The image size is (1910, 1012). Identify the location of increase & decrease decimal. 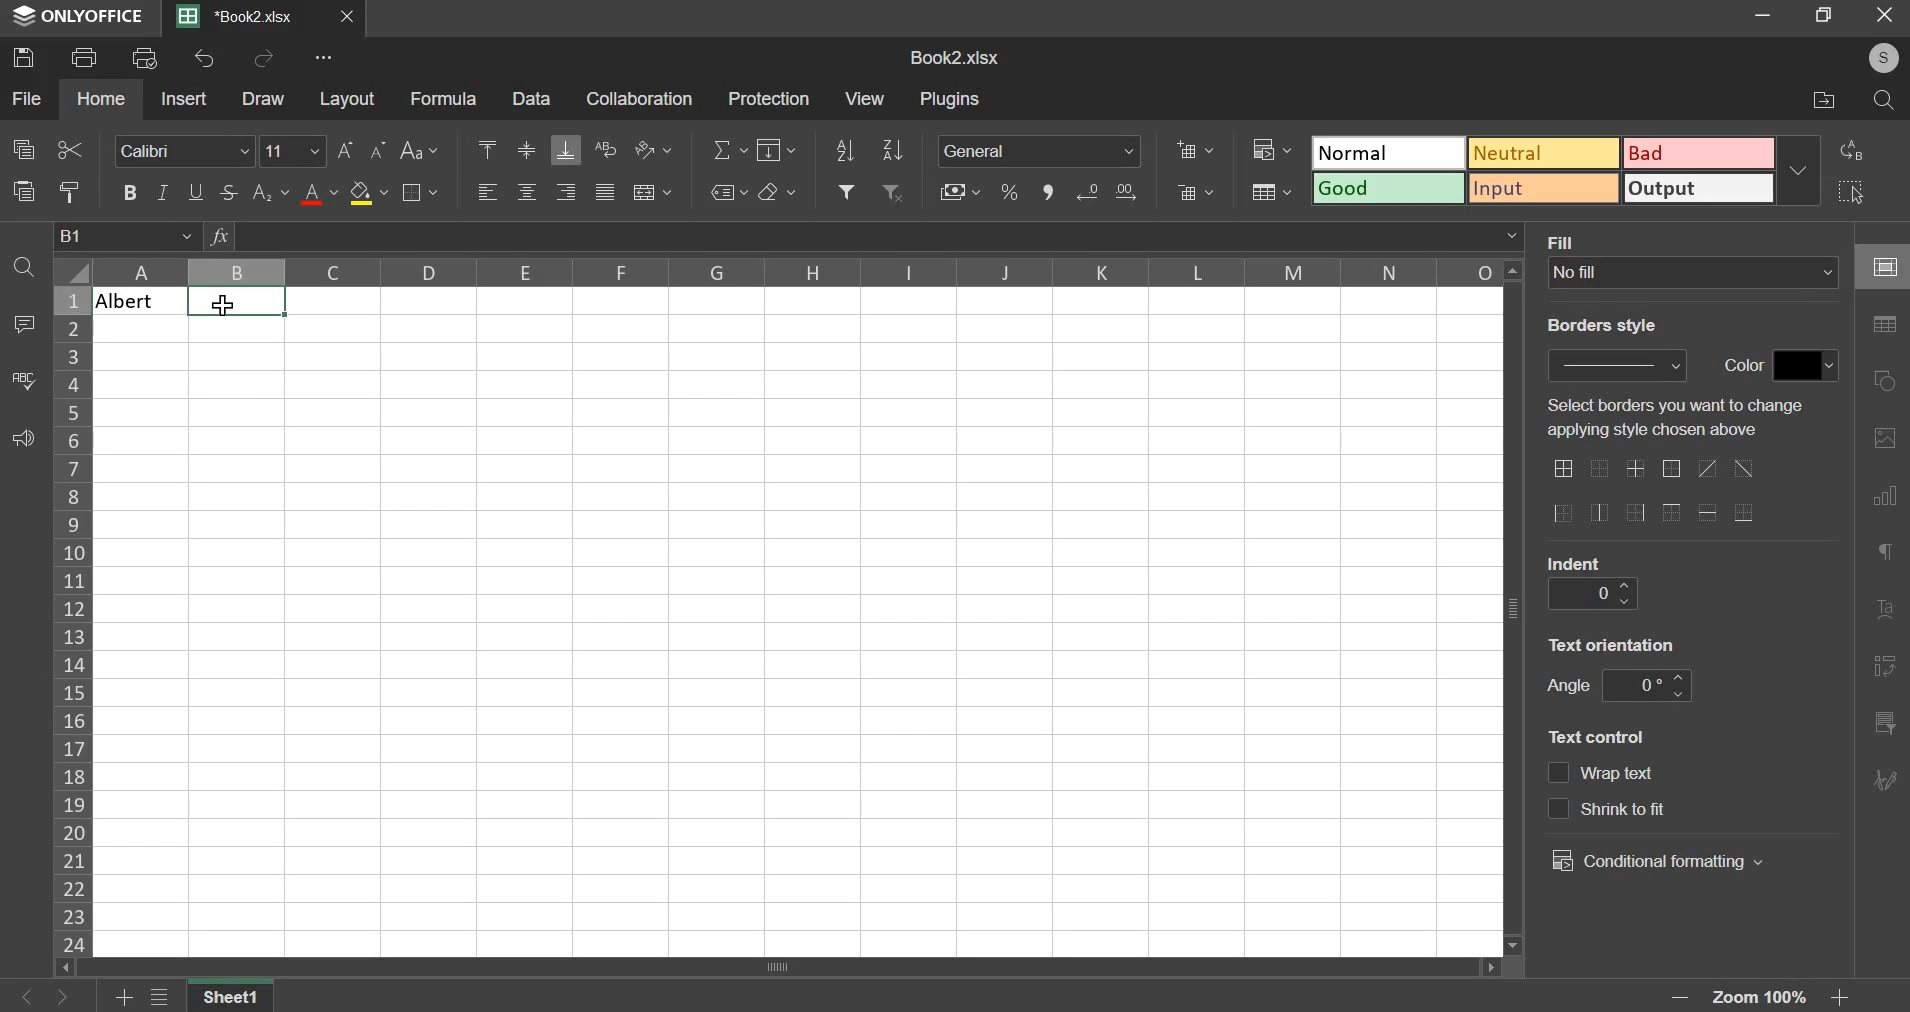
(1107, 191).